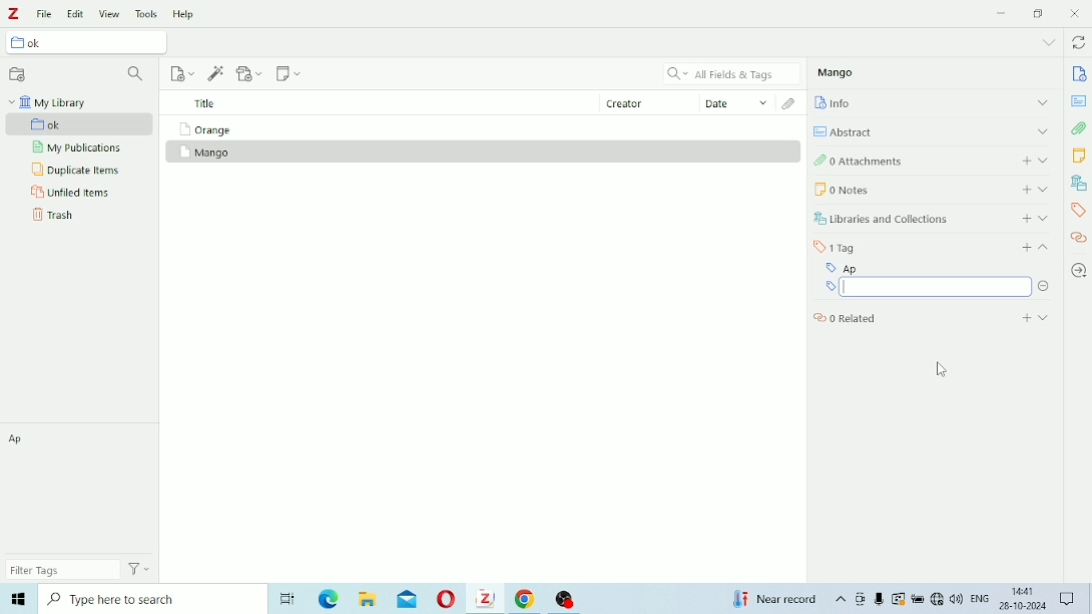 This screenshot has width=1092, height=614. What do you see at coordinates (205, 153) in the screenshot?
I see `Mango` at bounding box center [205, 153].